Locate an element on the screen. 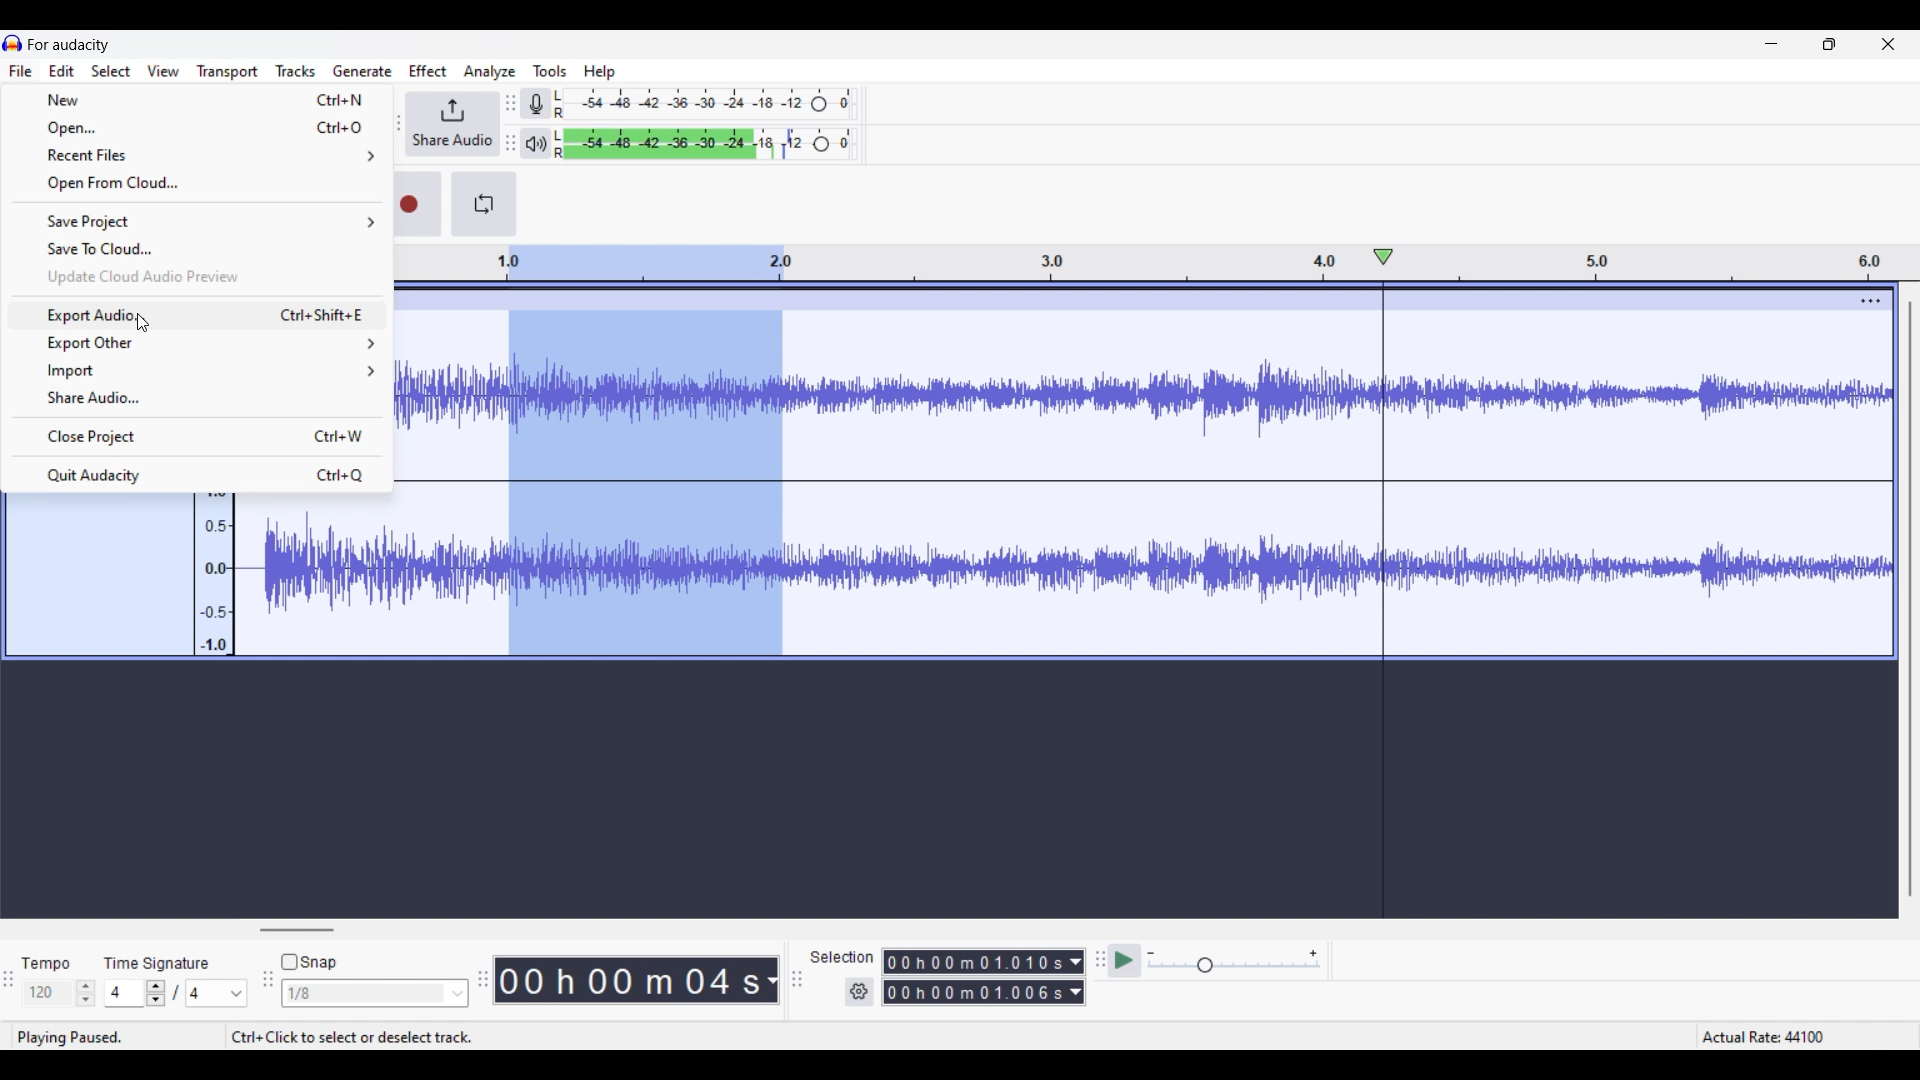  Playback meter is located at coordinates (534, 143).